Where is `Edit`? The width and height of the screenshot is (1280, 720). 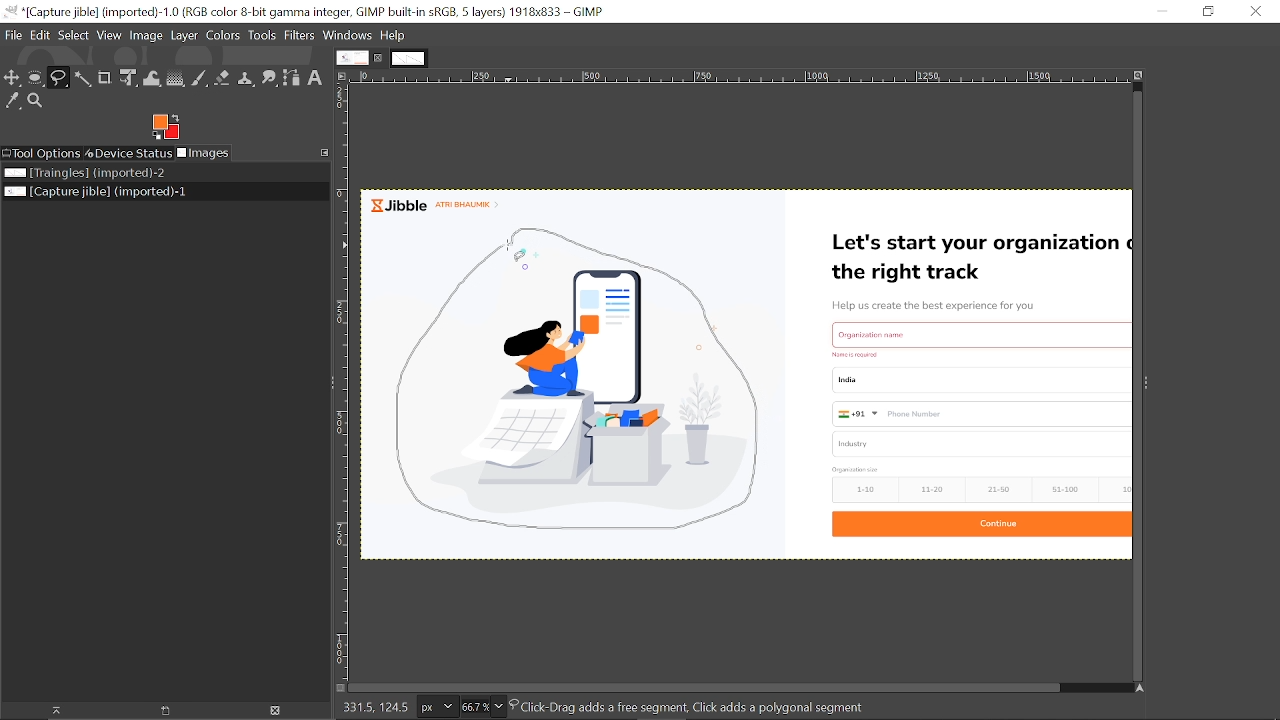 Edit is located at coordinates (41, 35).